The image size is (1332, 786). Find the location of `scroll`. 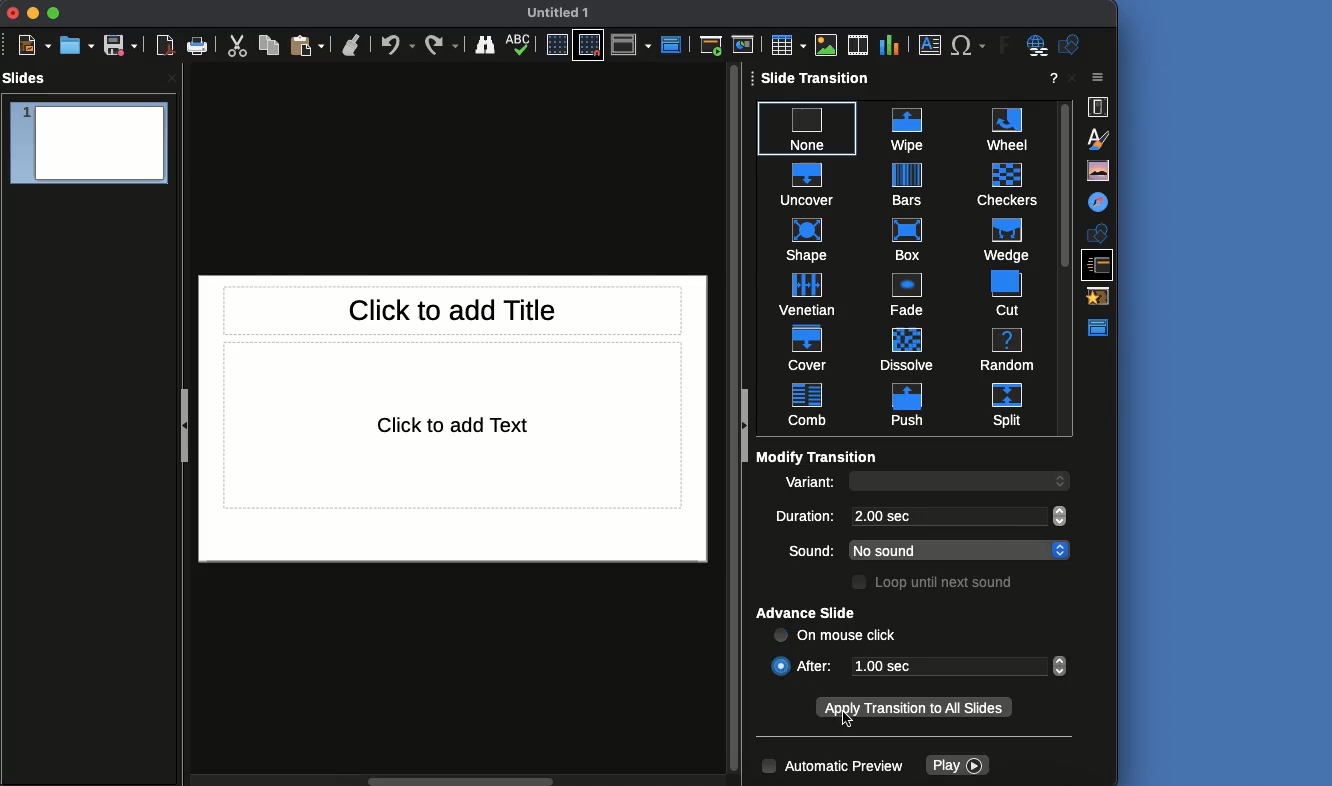

scroll is located at coordinates (1065, 480).